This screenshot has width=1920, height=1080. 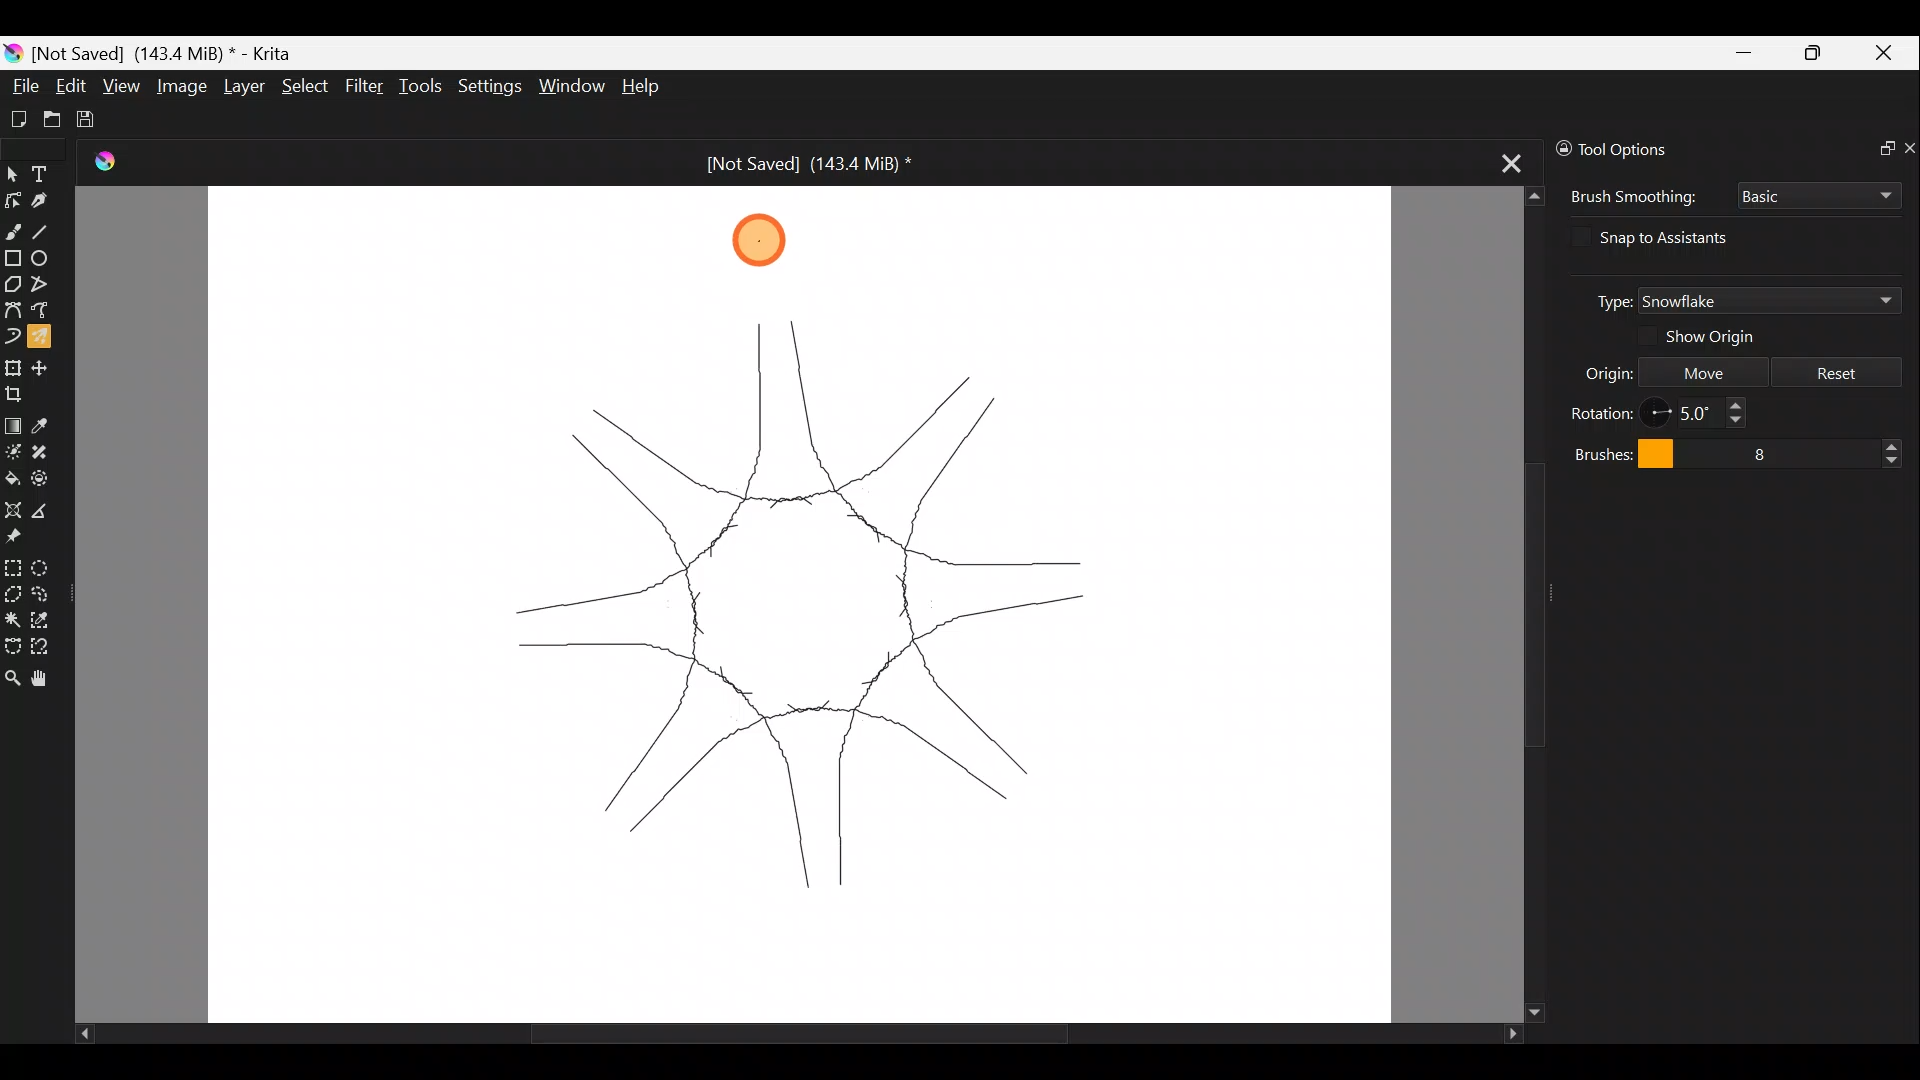 I want to click on Measure the distance between two points, so click(x=48, y=508).